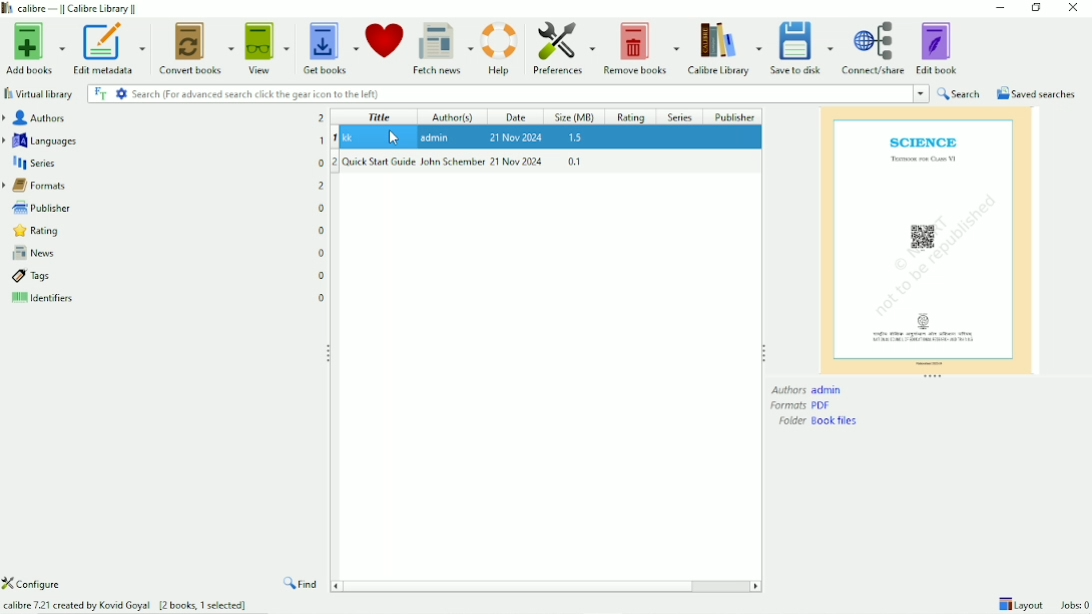 This screenshot has height=614, width=1092. Describe the element at coordinates (322, 186) in the screenshot. I see `2` at that location.